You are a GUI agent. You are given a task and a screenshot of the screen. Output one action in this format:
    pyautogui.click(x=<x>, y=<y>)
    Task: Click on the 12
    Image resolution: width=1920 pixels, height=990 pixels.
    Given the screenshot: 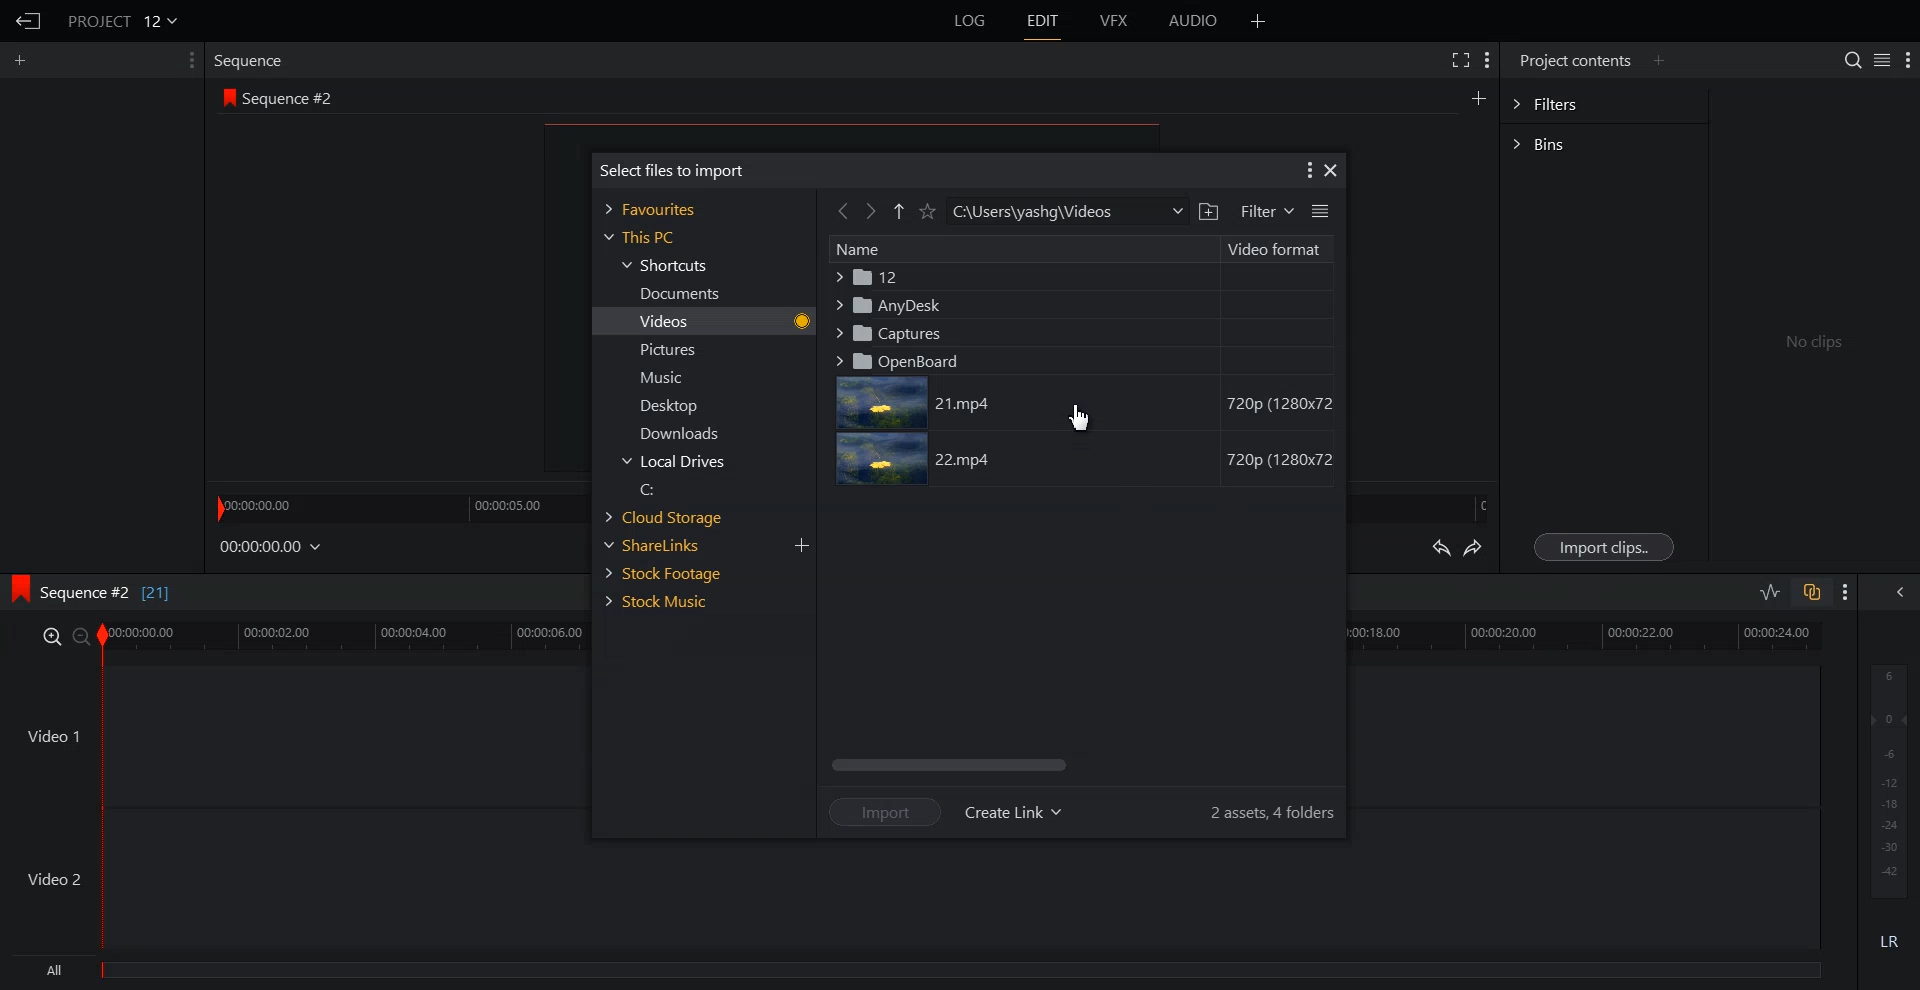 What is the action you would take?
    pyautogui.click(x=1080, y=278)
    